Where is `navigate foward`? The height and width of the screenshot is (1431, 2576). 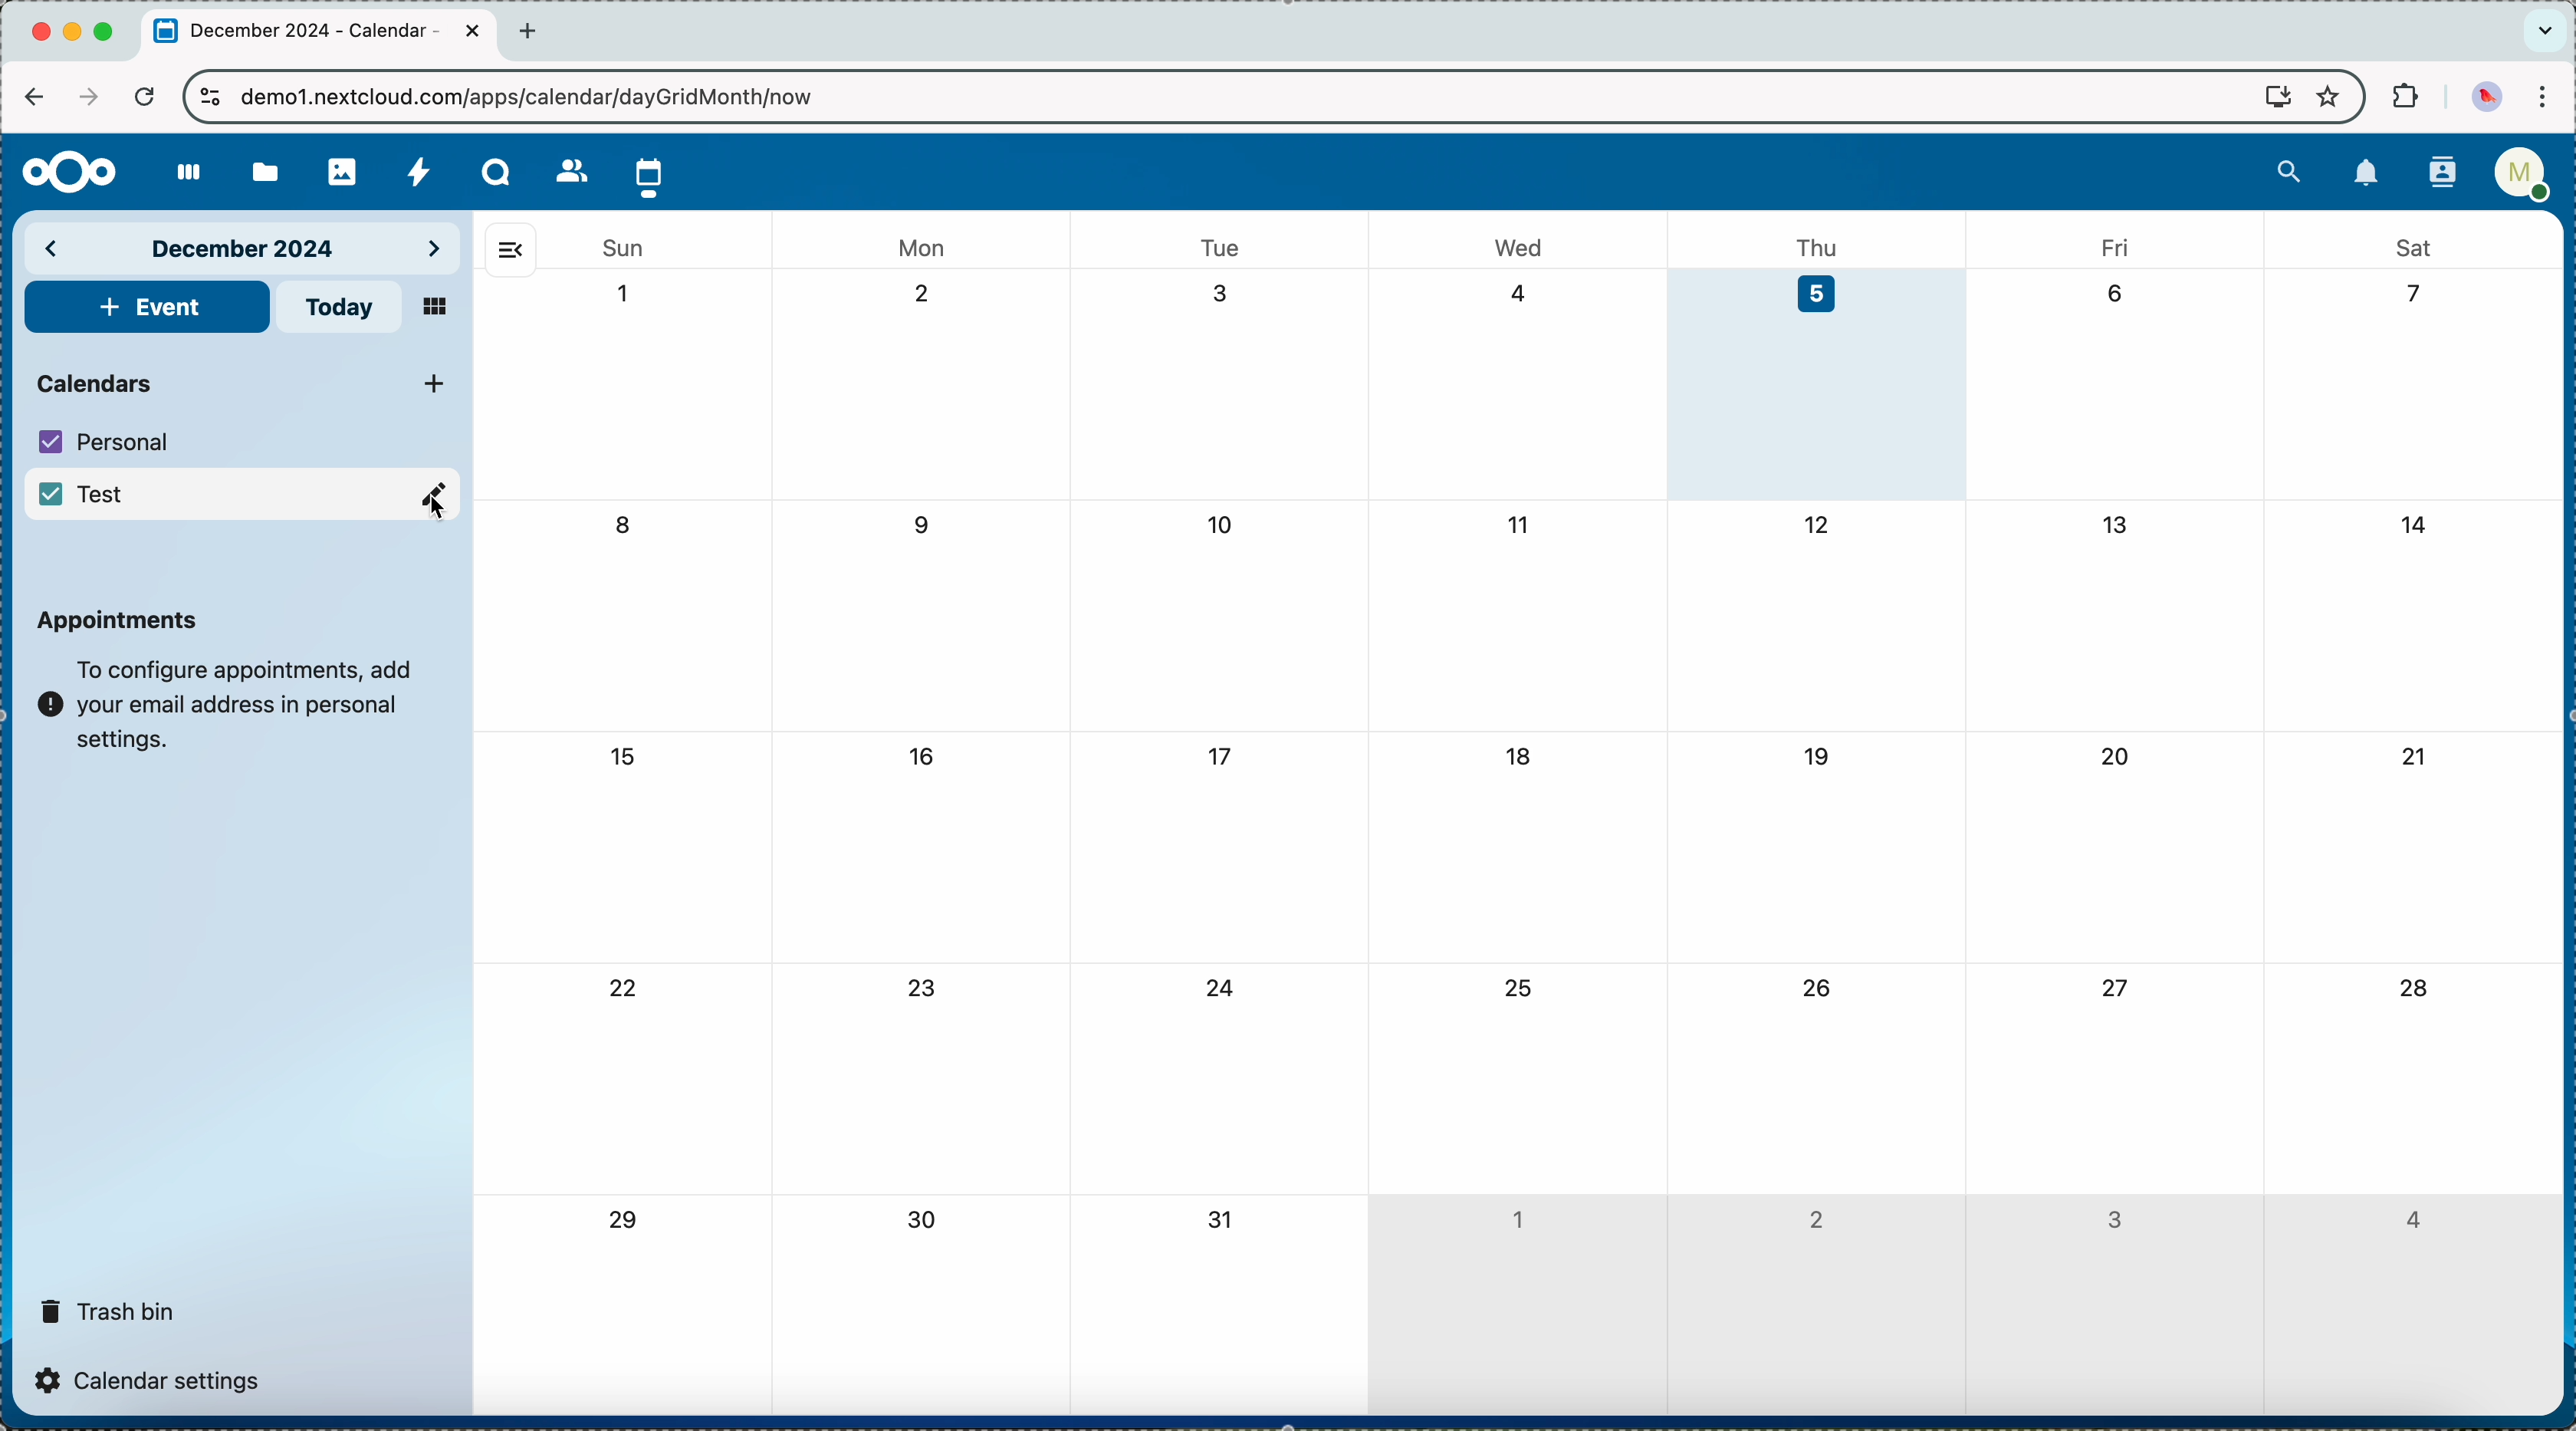 navigate foward is located at coordinates (85, 97).